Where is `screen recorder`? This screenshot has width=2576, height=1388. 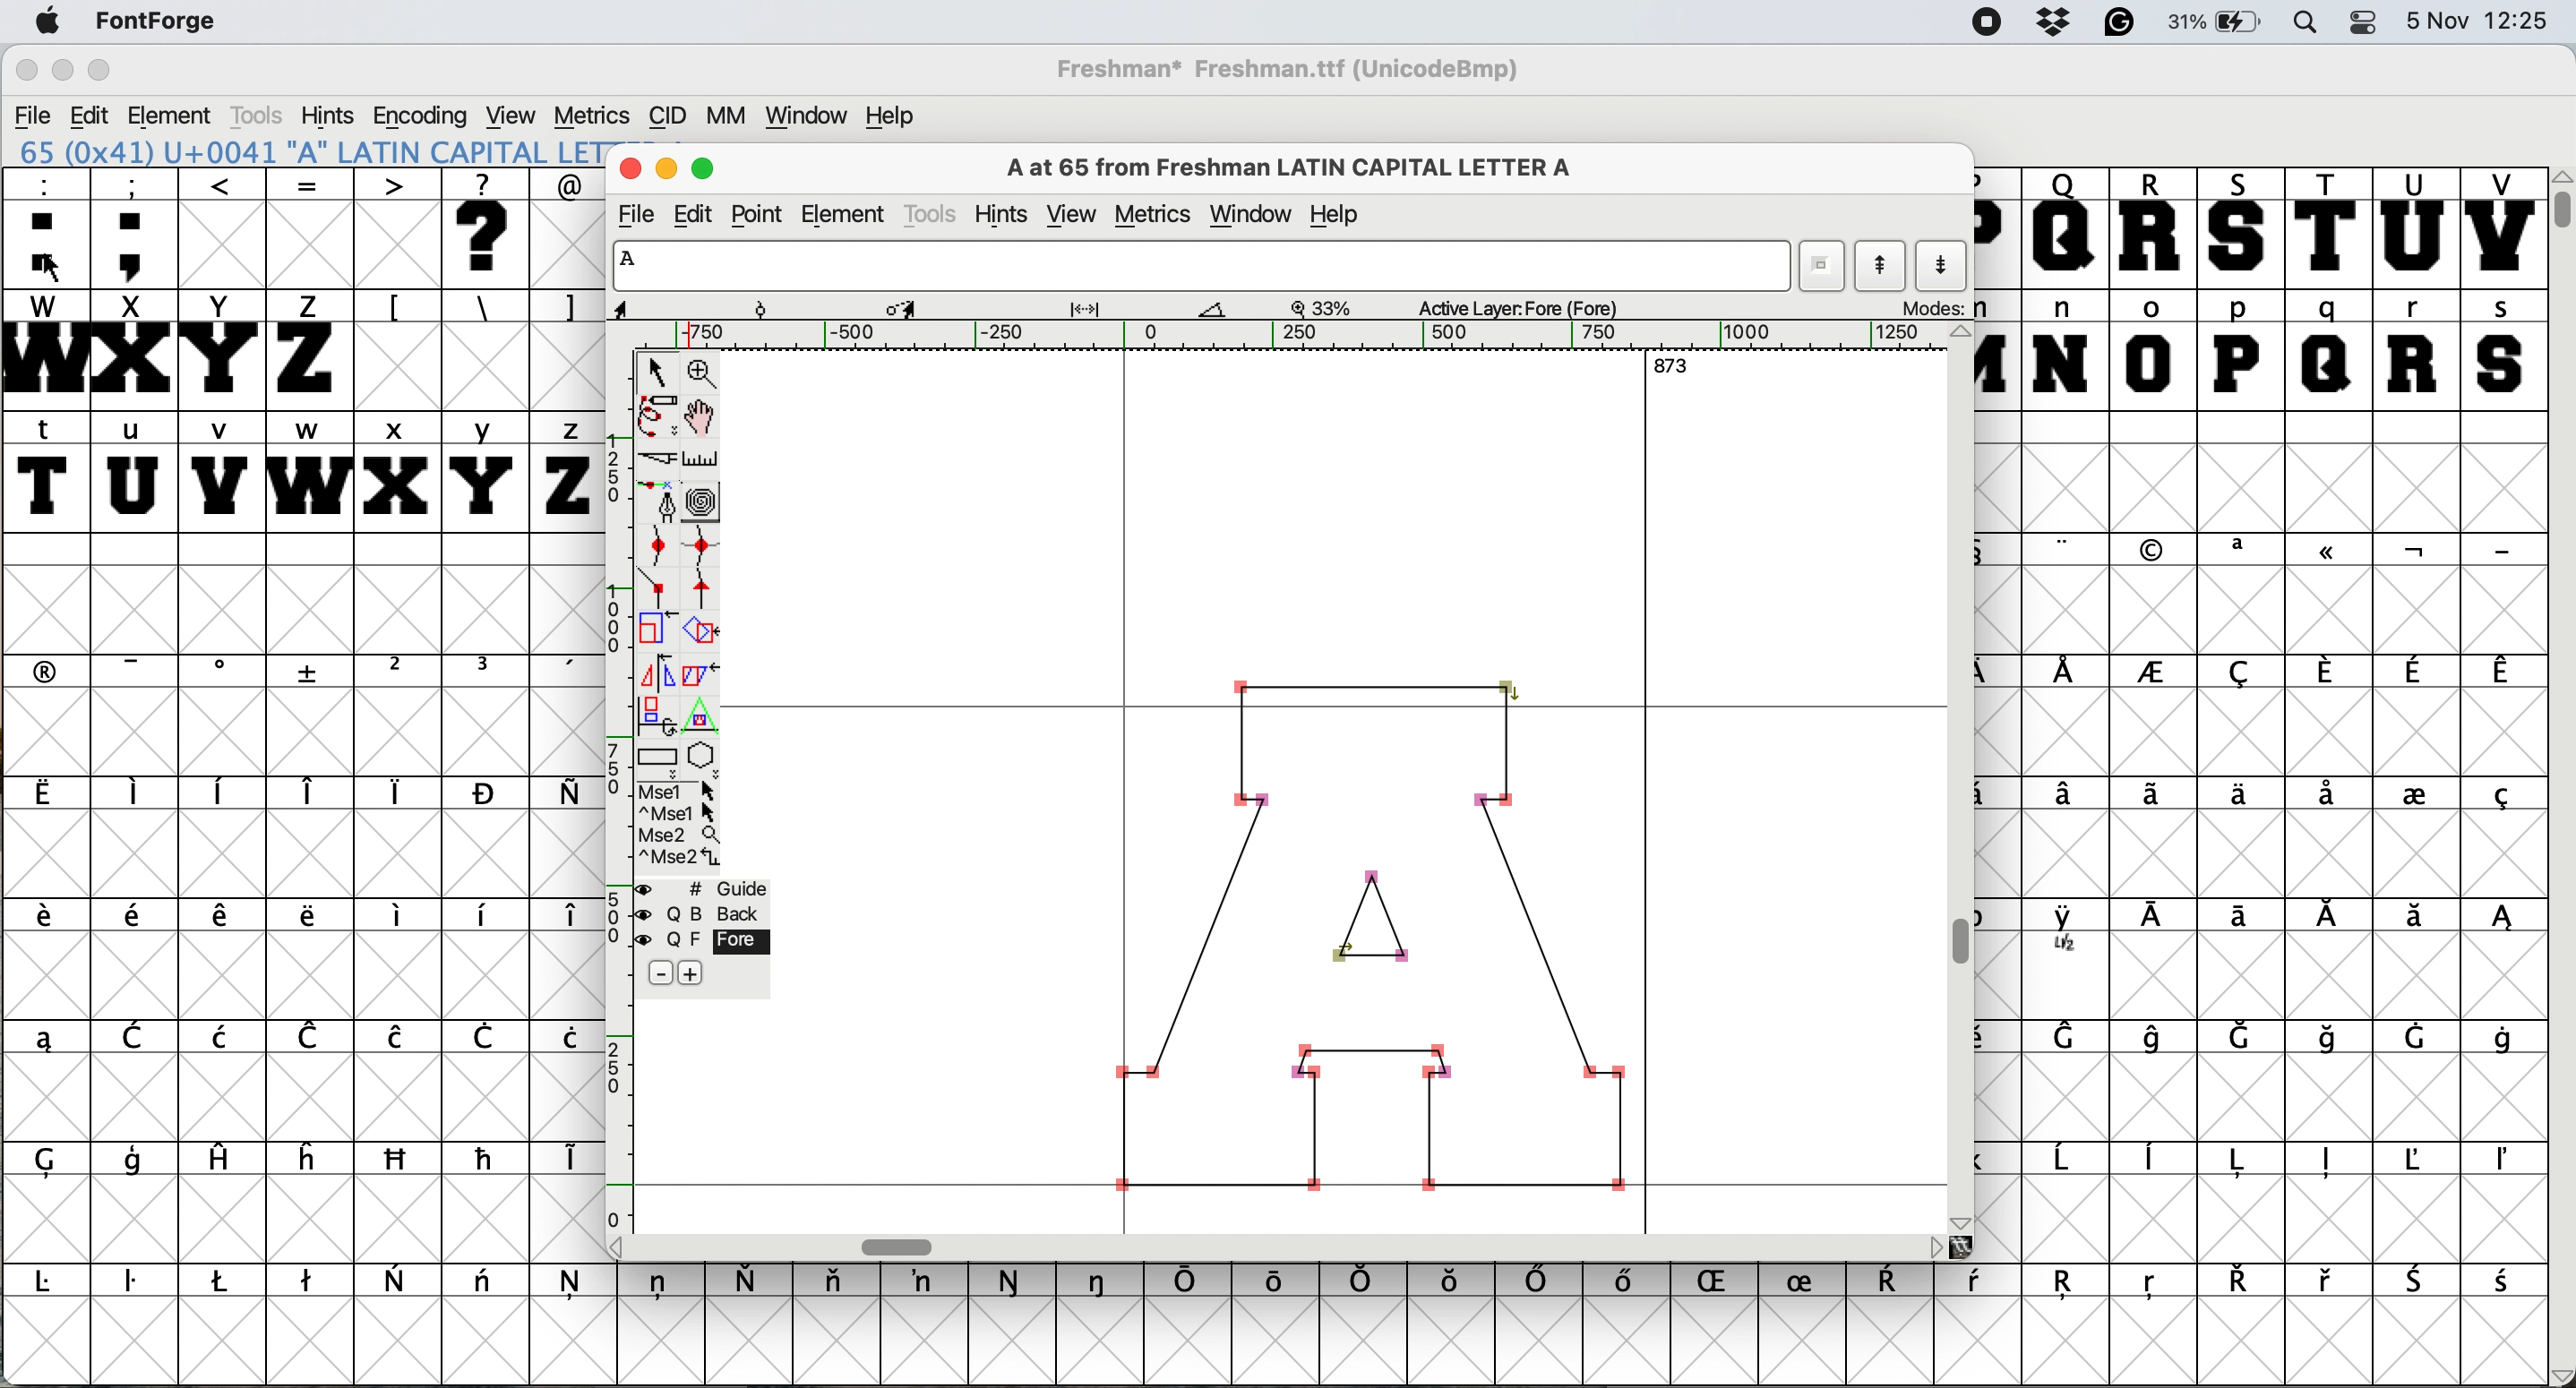
screen recorder is located at coordinates (1981, 23).